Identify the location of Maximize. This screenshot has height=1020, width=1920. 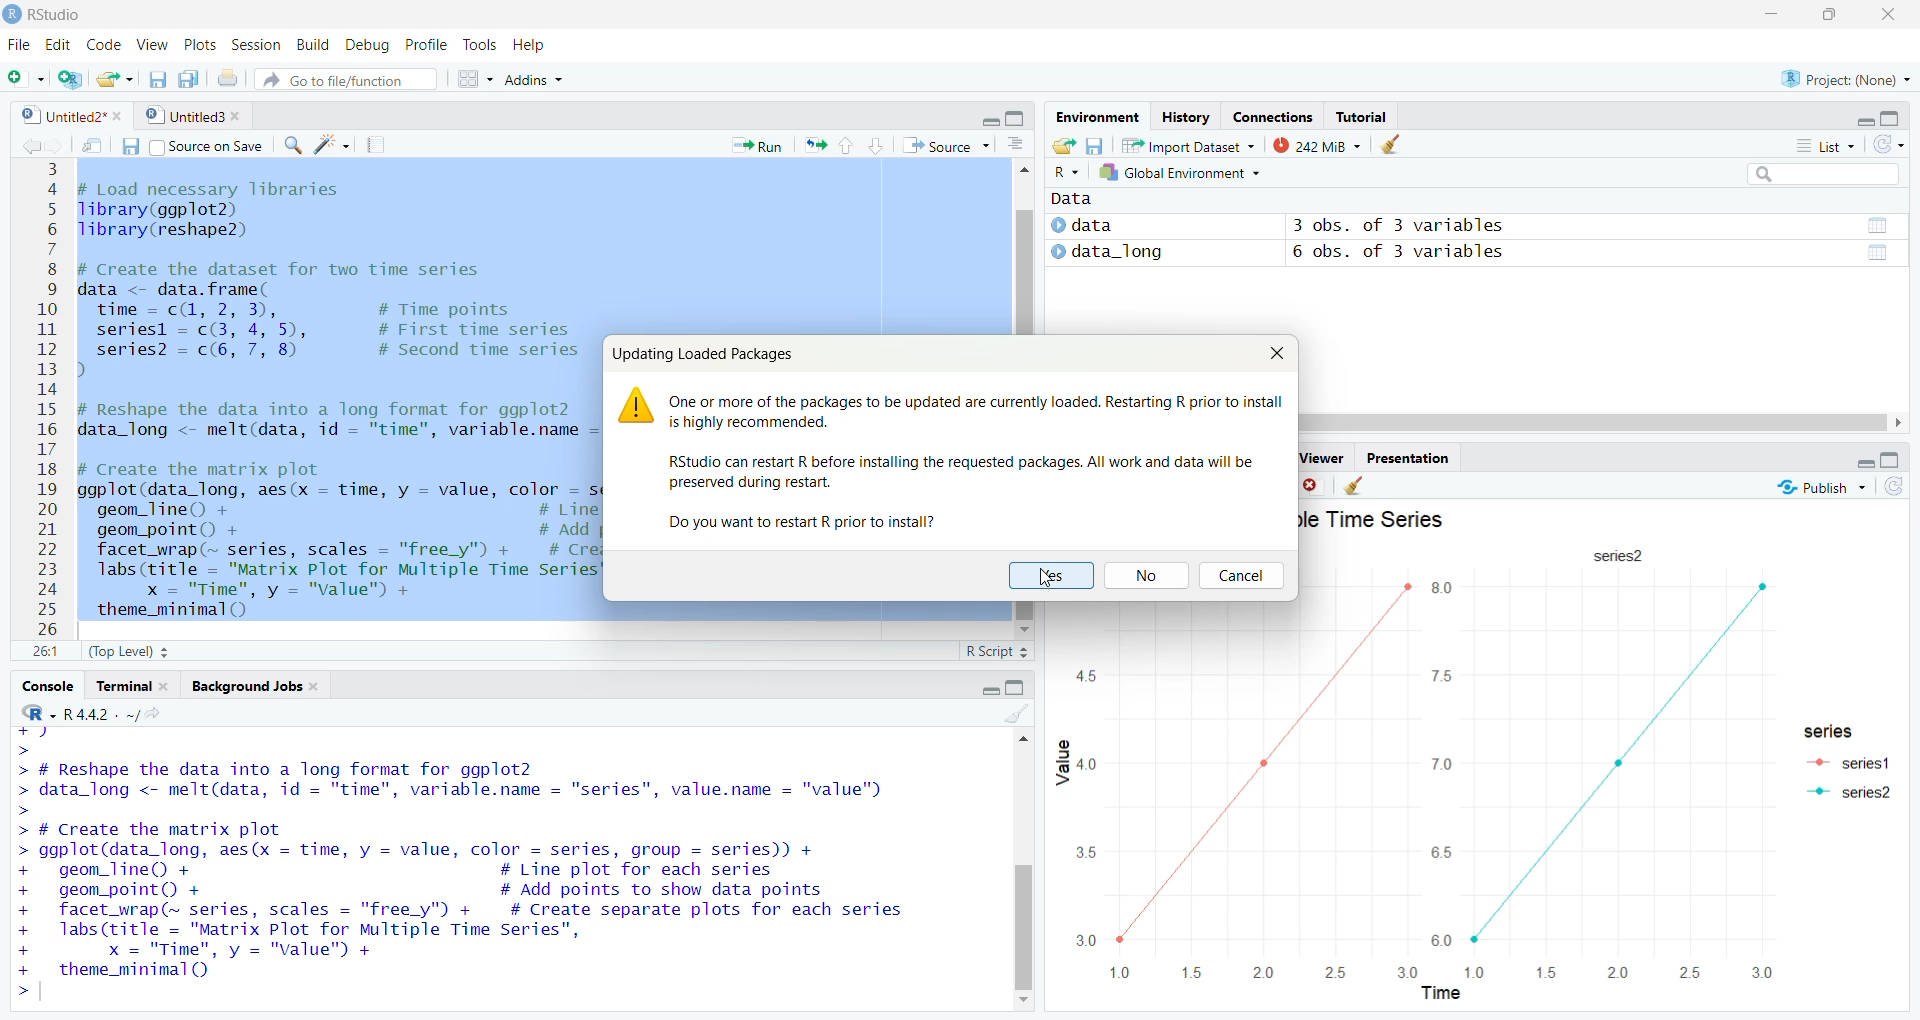
(1018, 688).